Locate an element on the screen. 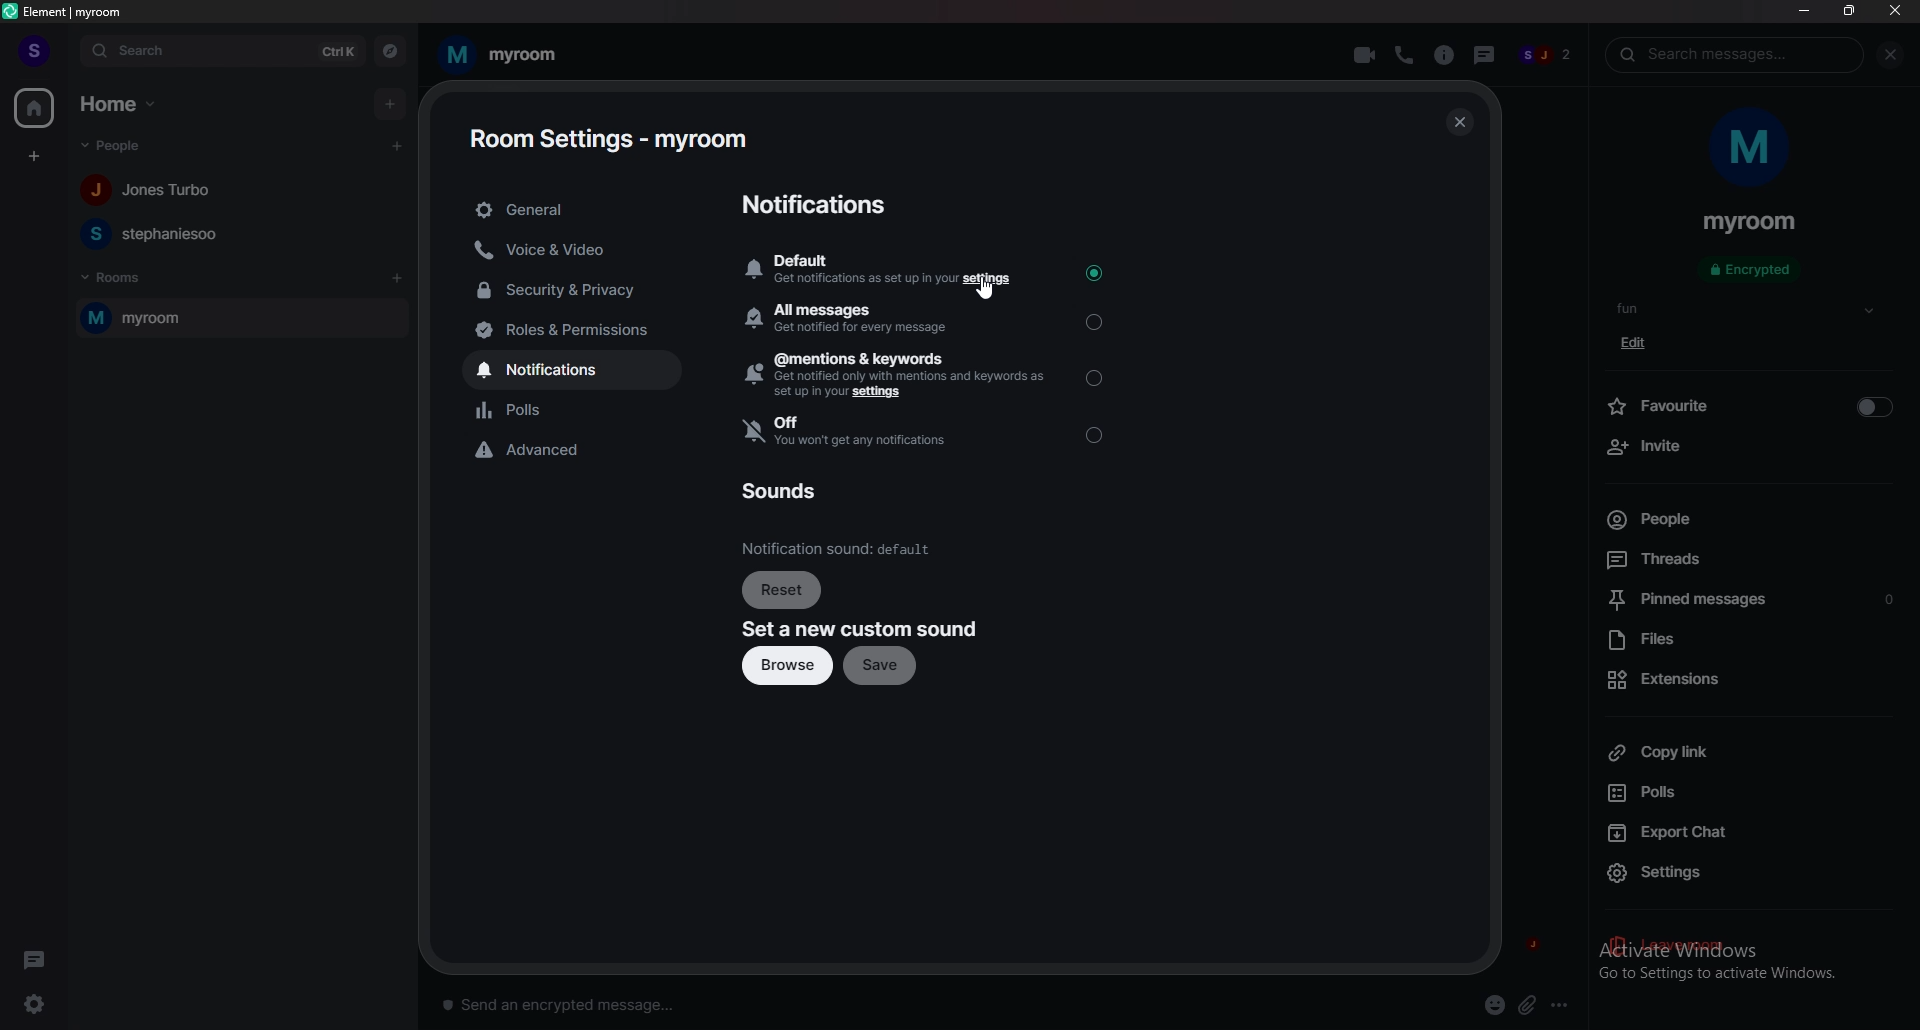 Image resolution: width=1920 pixels, height=1030 pixels. polls is located at coordinates (581, 410).